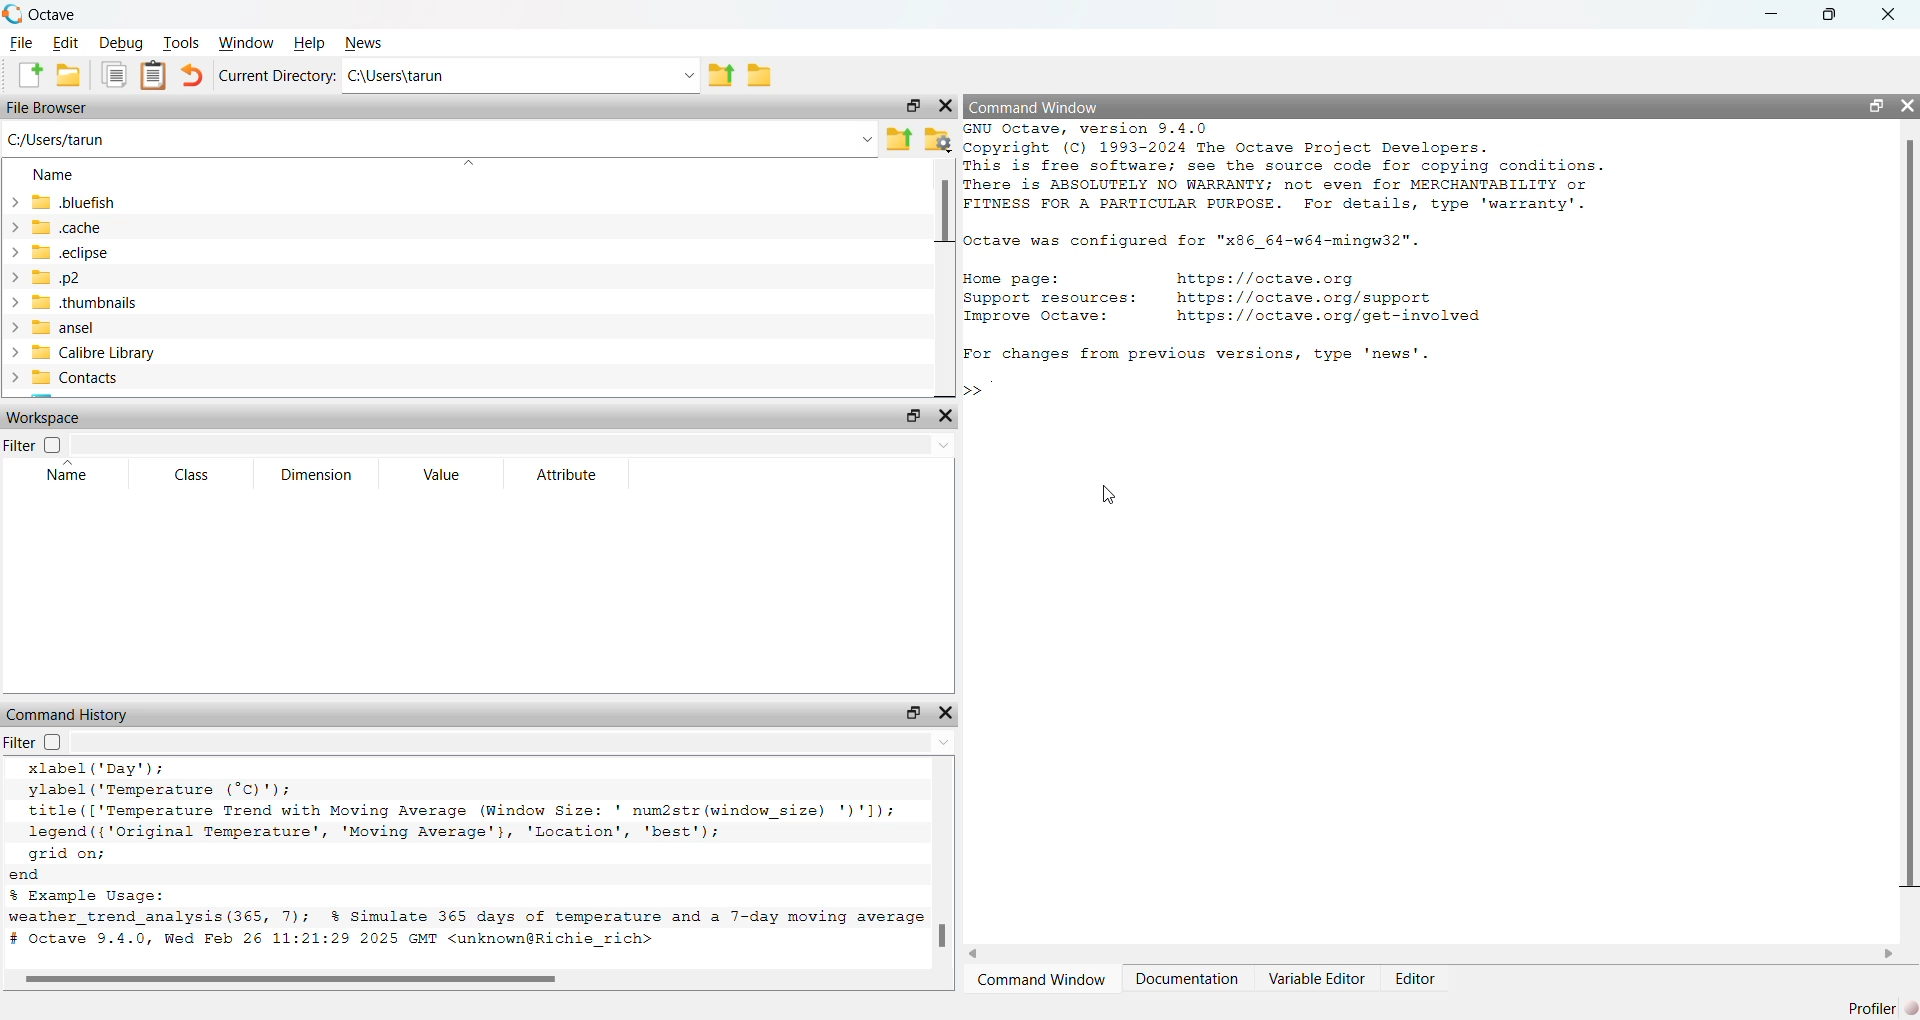  Describe the element at coordinates (20, 44) in the screenshot. I see `File` at that location.